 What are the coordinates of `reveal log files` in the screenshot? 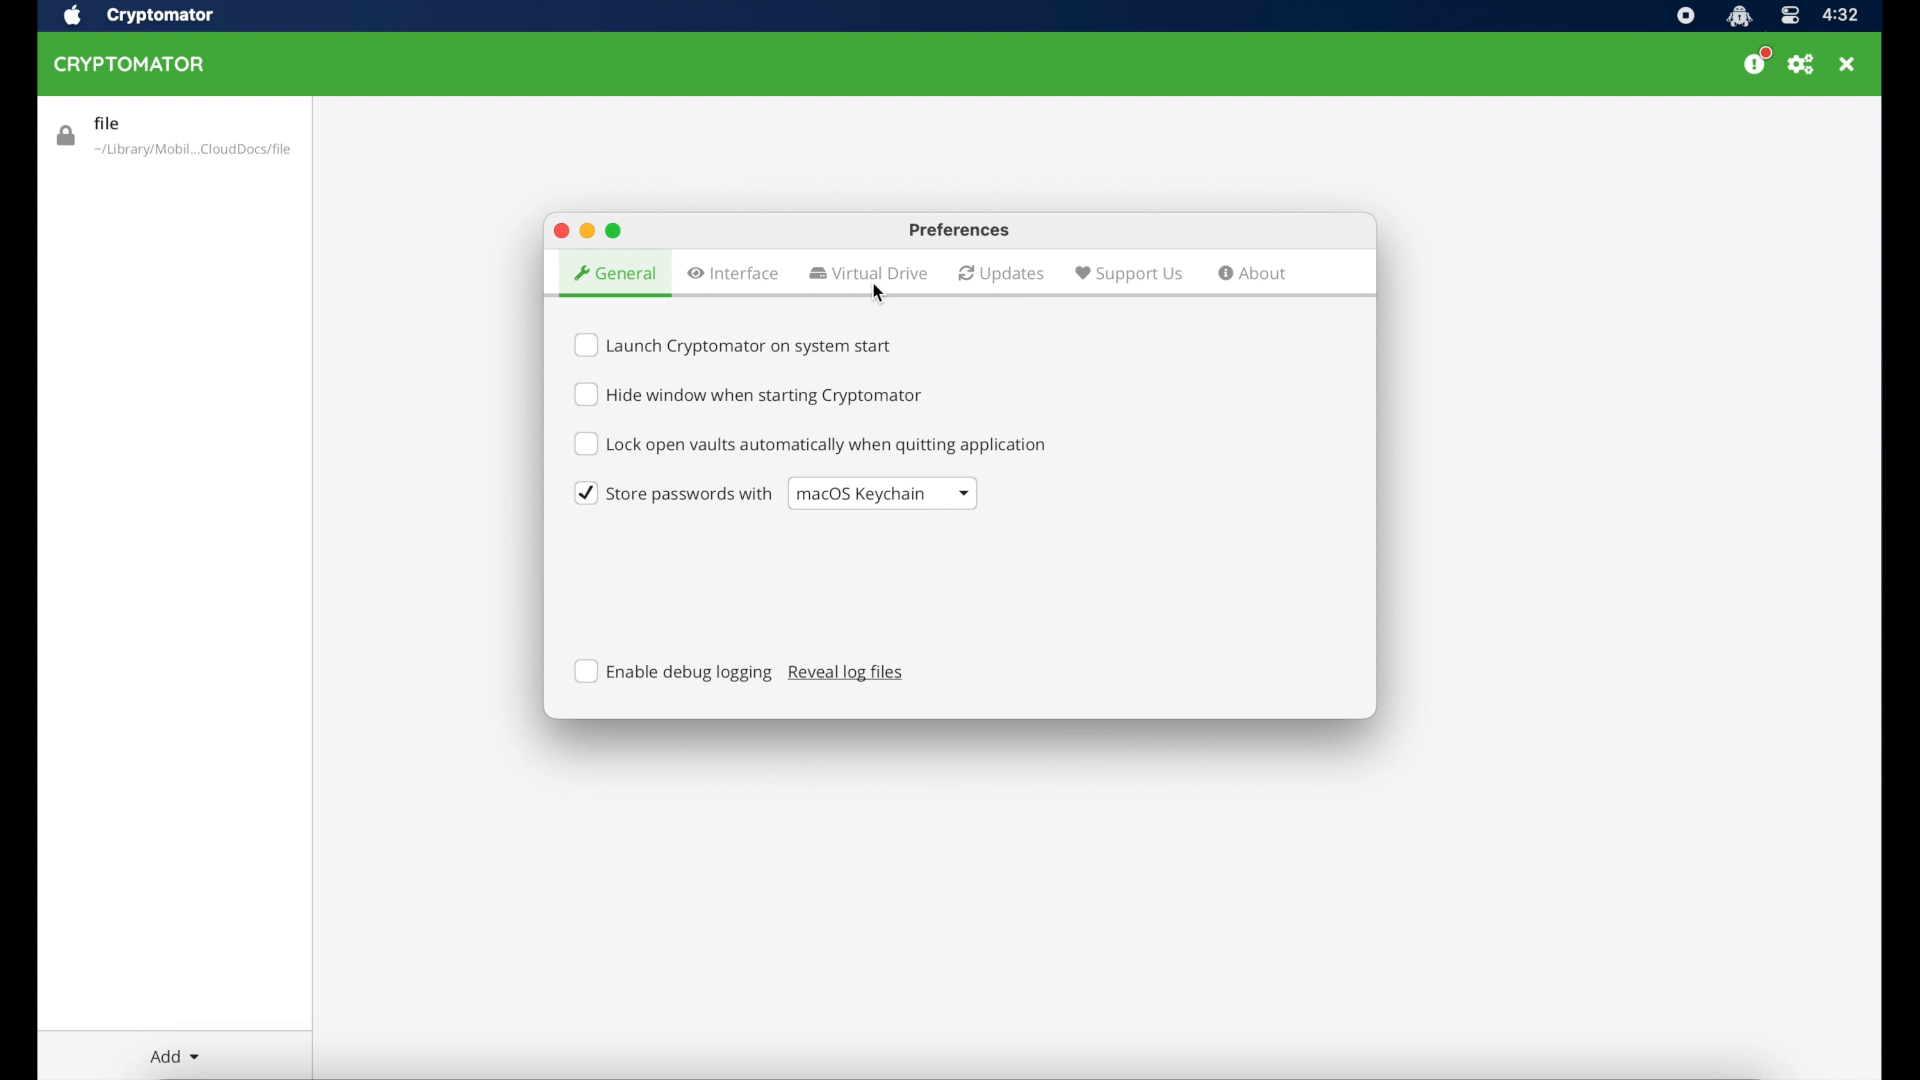 It's located at (852, 672).